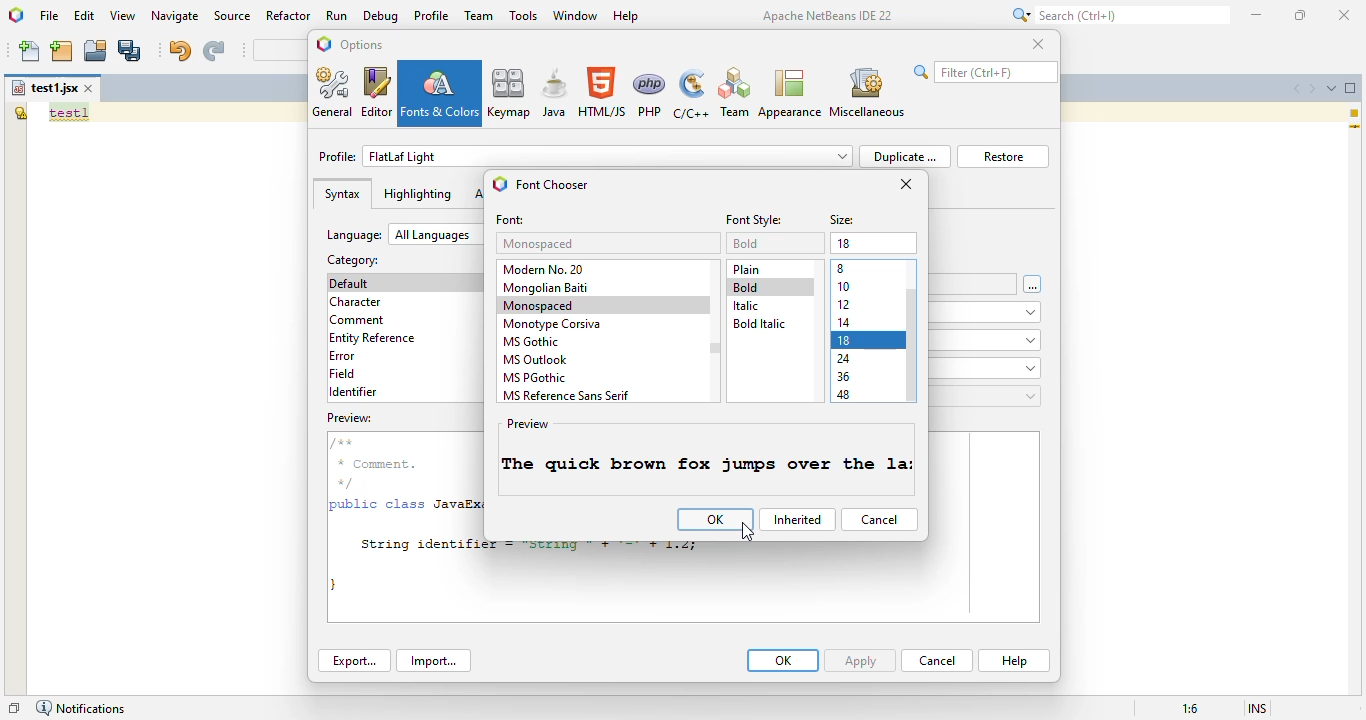  I want to click on 8, so click(843, 268).